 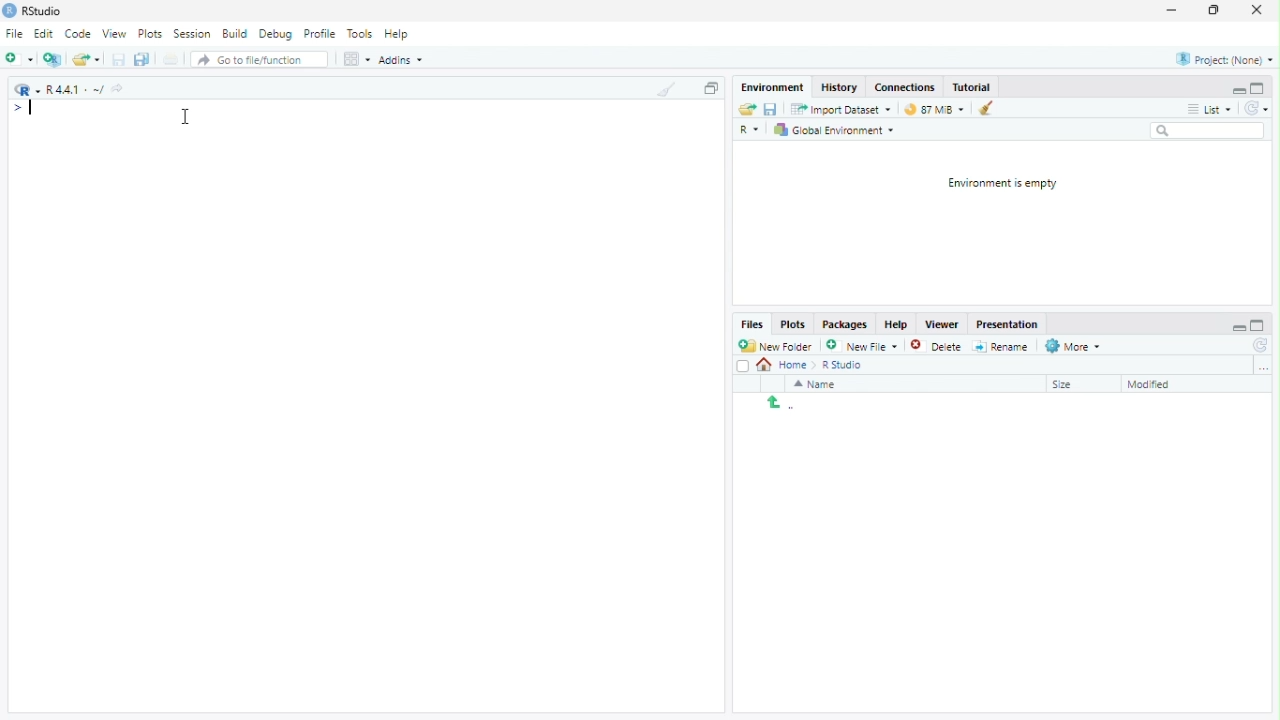 I want to click on Refresh, so click(x=1258, y=345).